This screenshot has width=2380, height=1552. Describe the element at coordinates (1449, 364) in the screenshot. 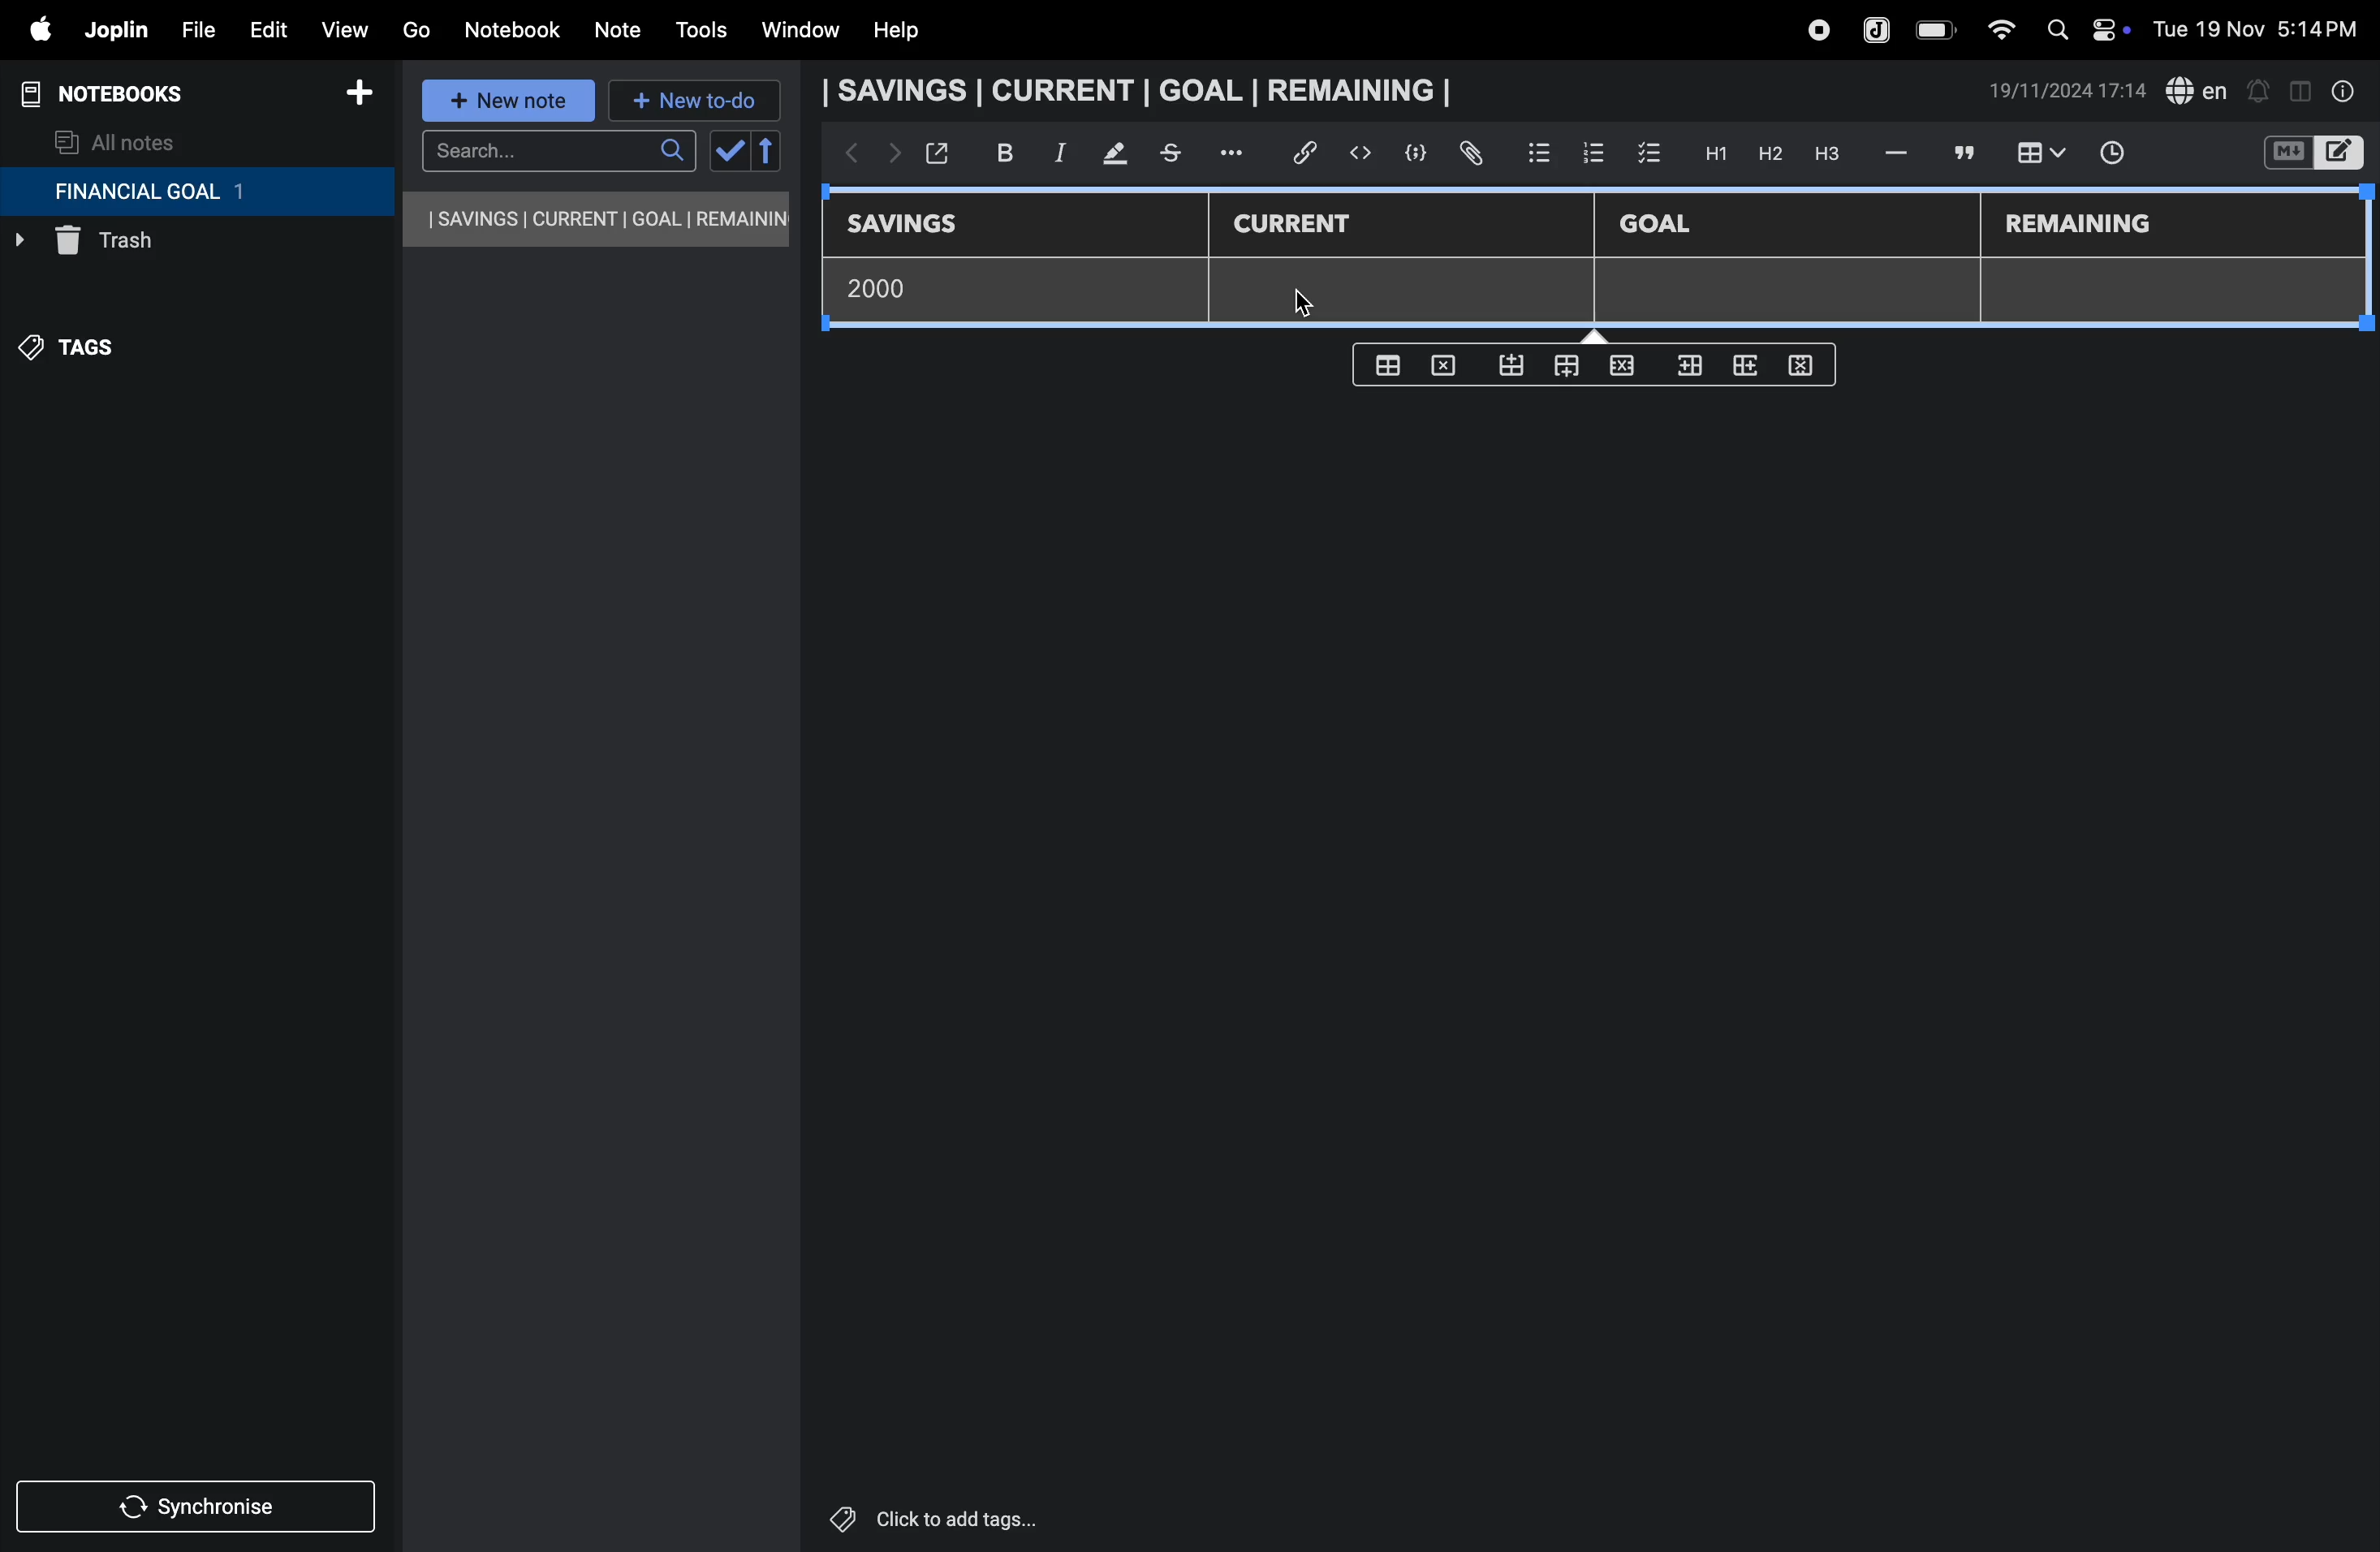

I see `delete` at that location.